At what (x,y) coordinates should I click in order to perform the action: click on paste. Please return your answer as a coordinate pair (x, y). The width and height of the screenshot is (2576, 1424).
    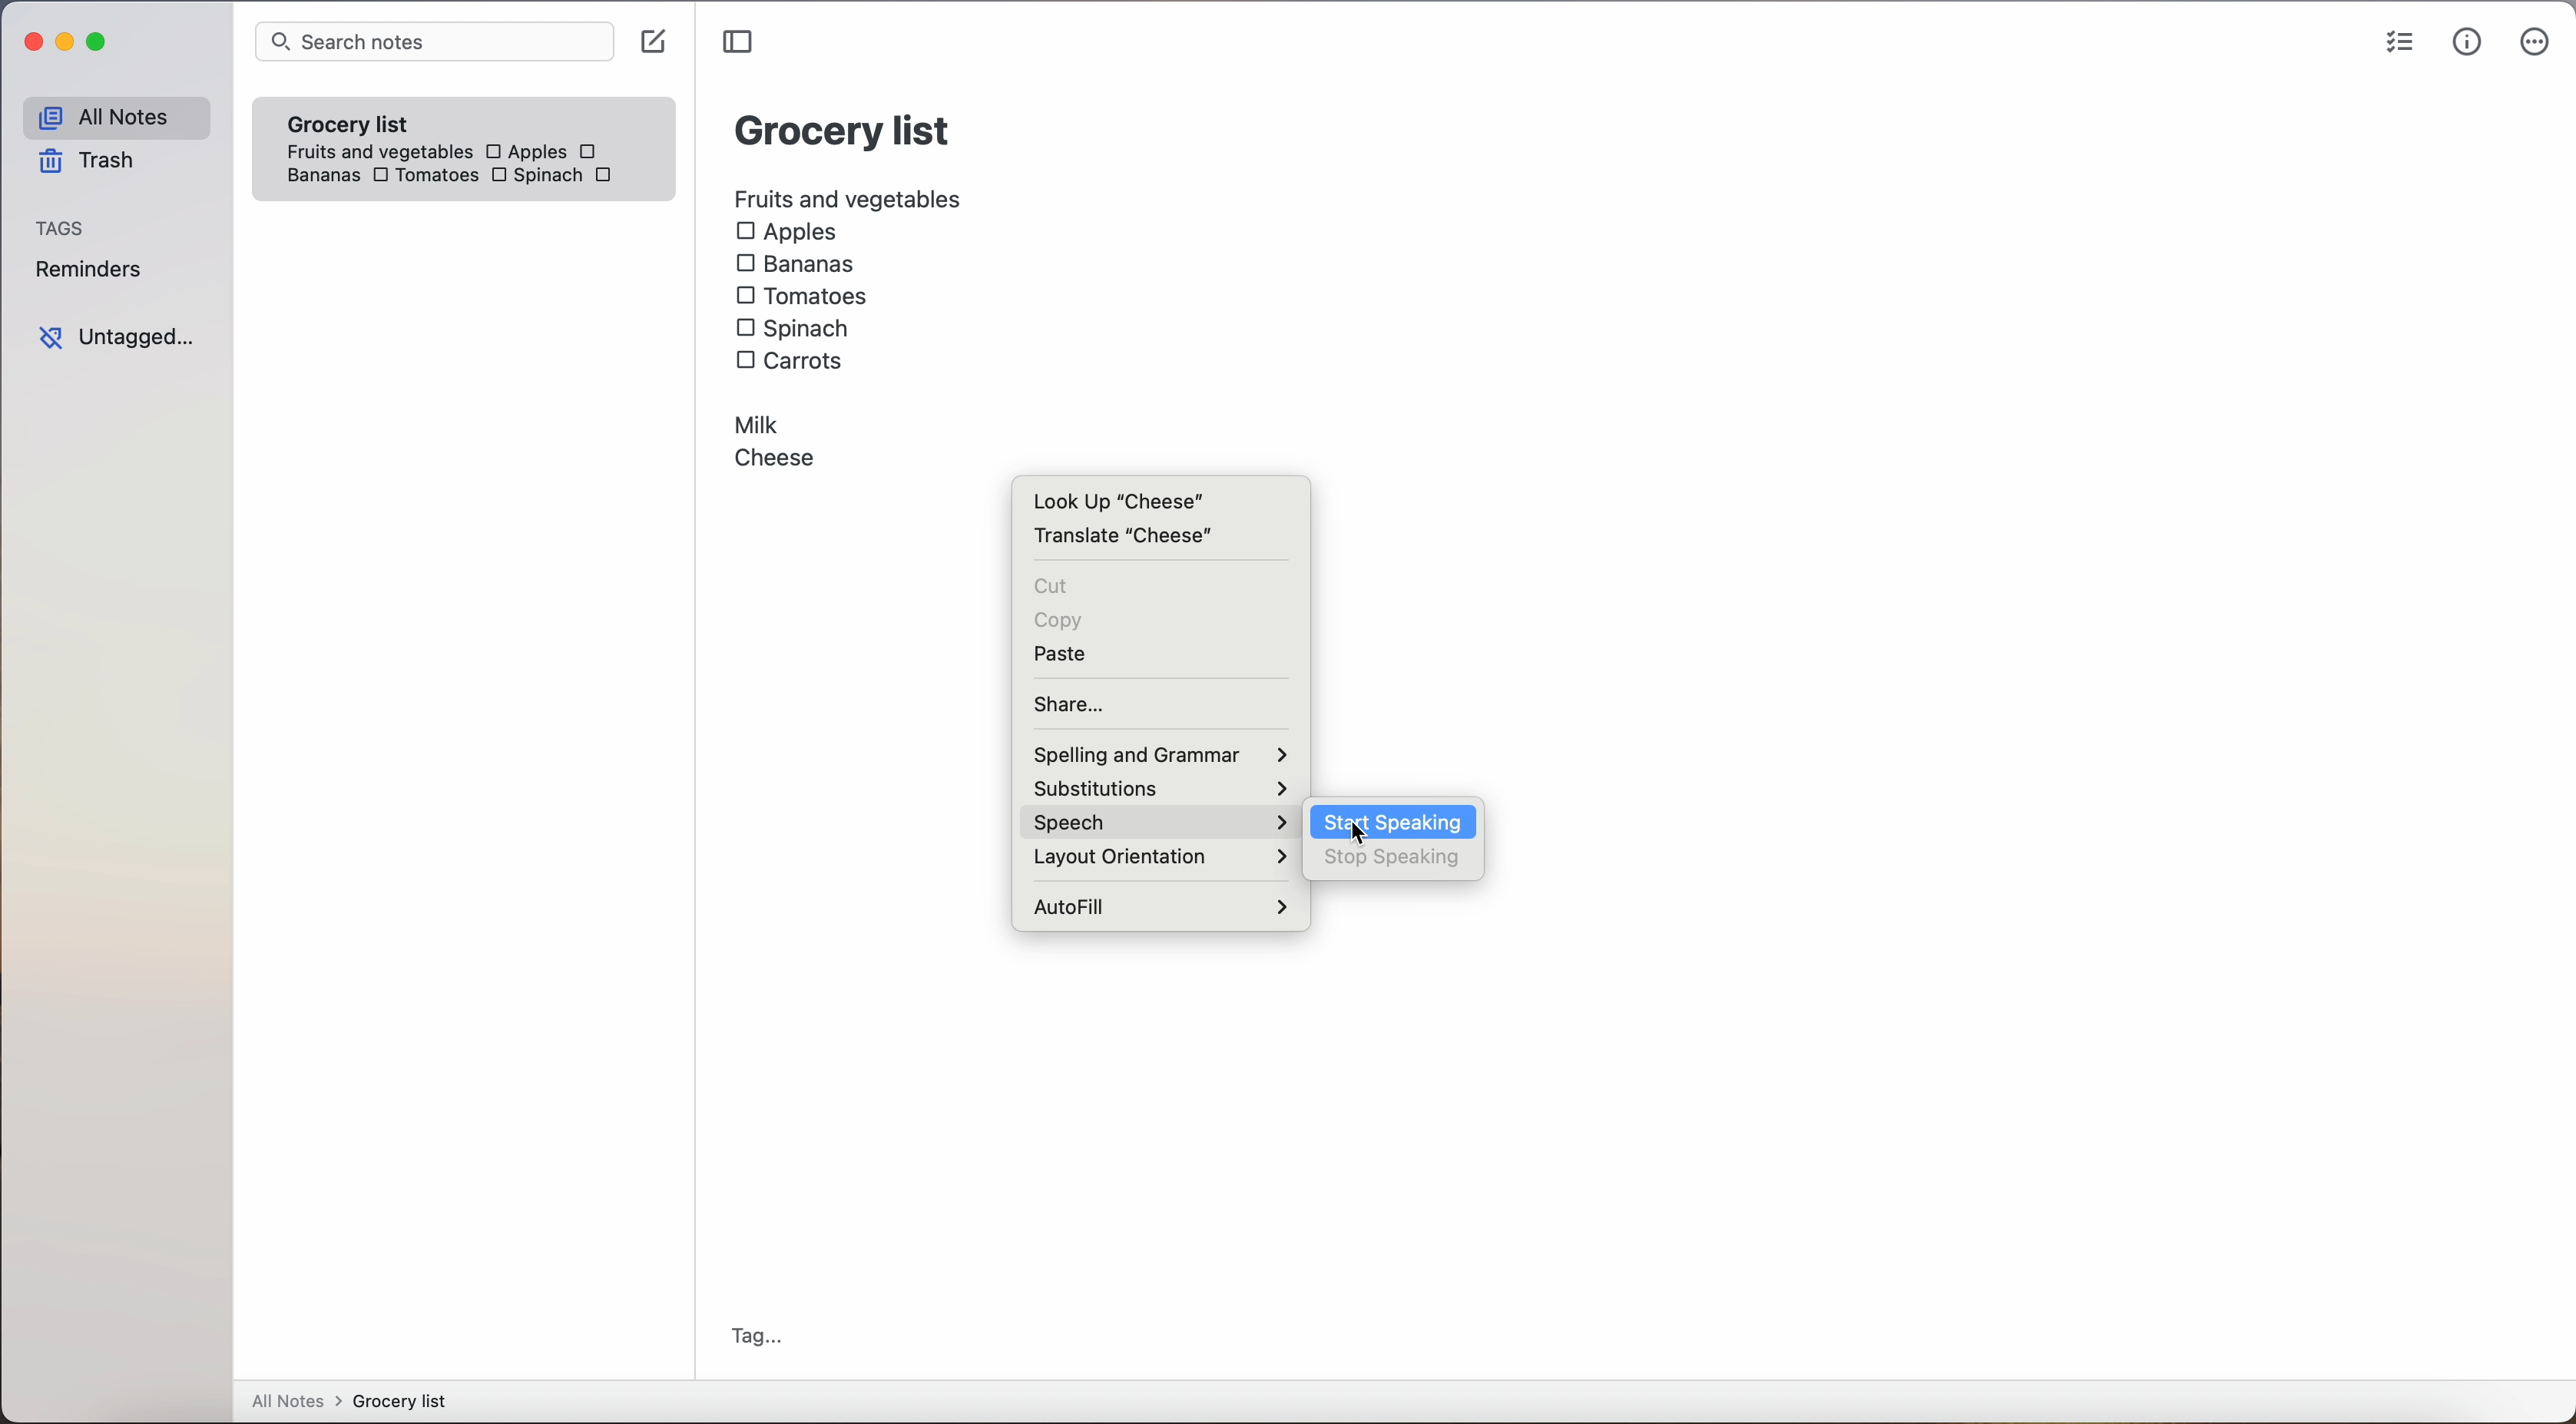
    Looking at the image, I should click on (1072, 654).